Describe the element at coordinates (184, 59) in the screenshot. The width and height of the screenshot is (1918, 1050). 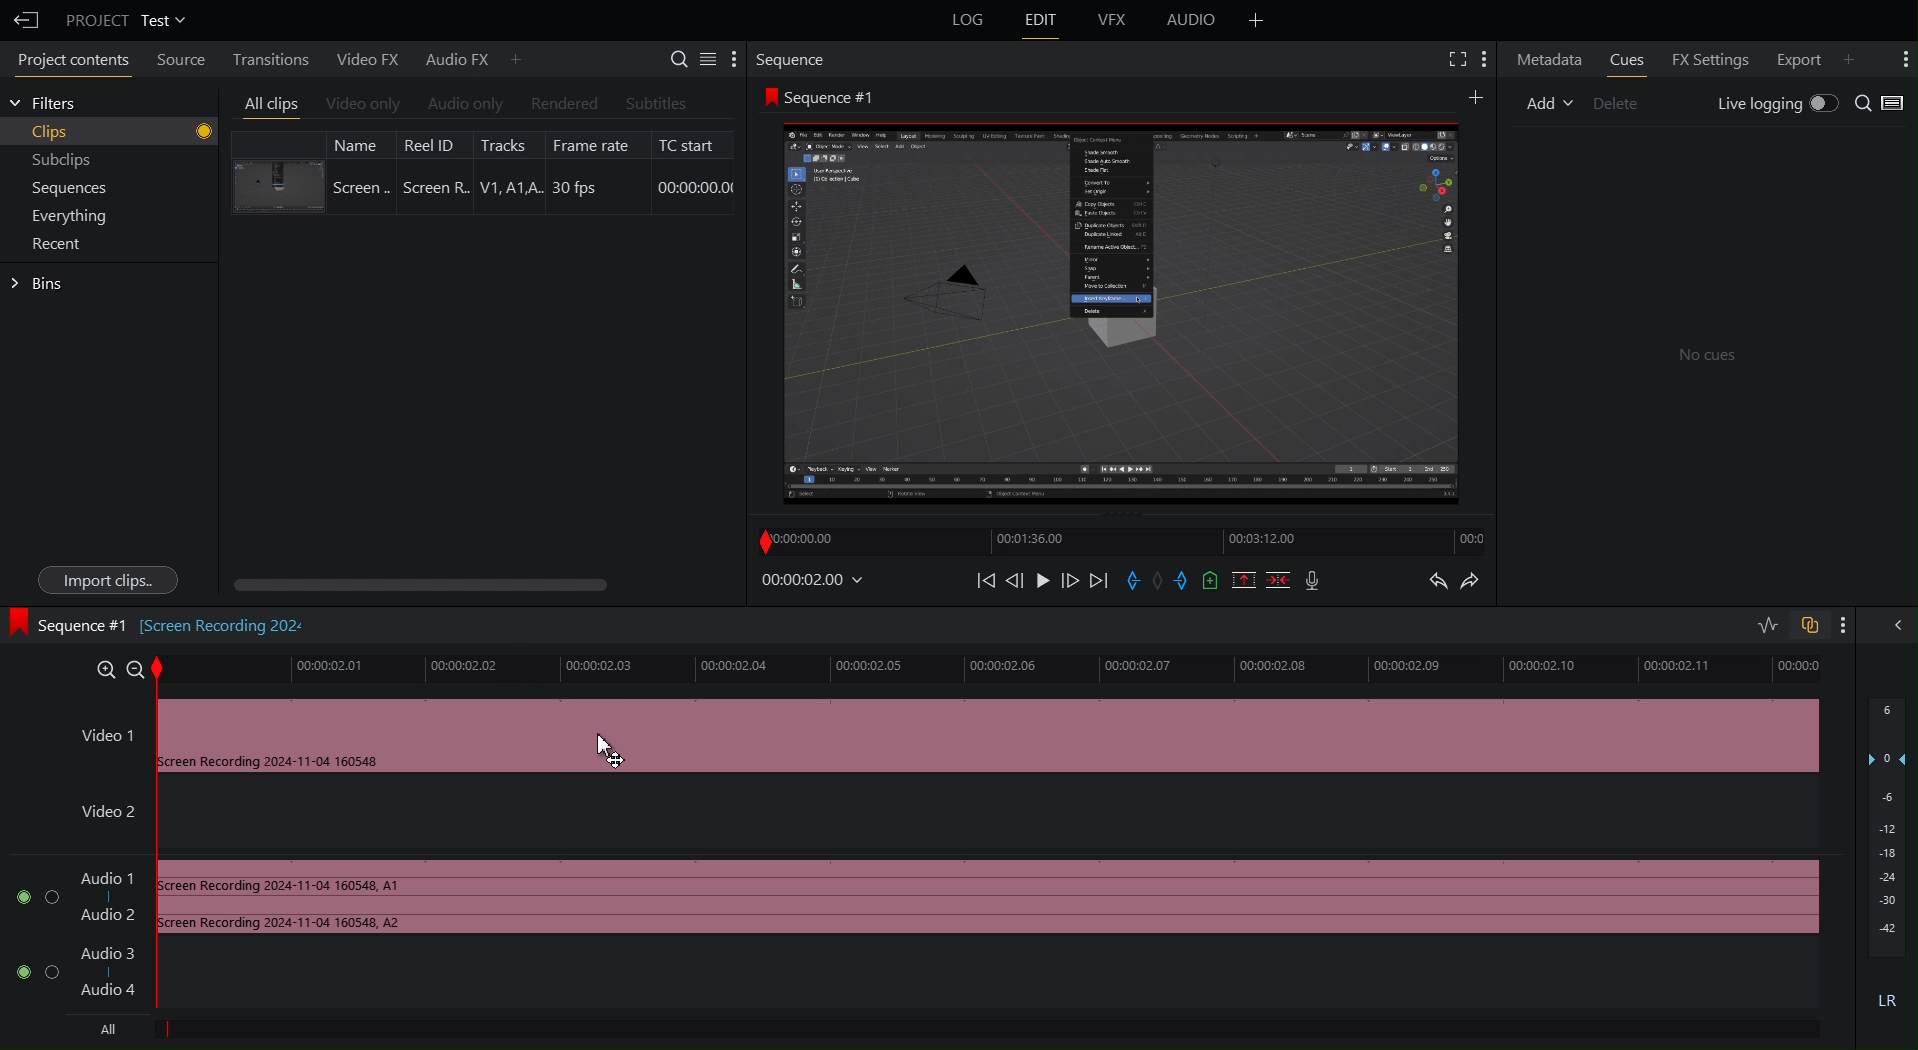
I see `Source` at that location.